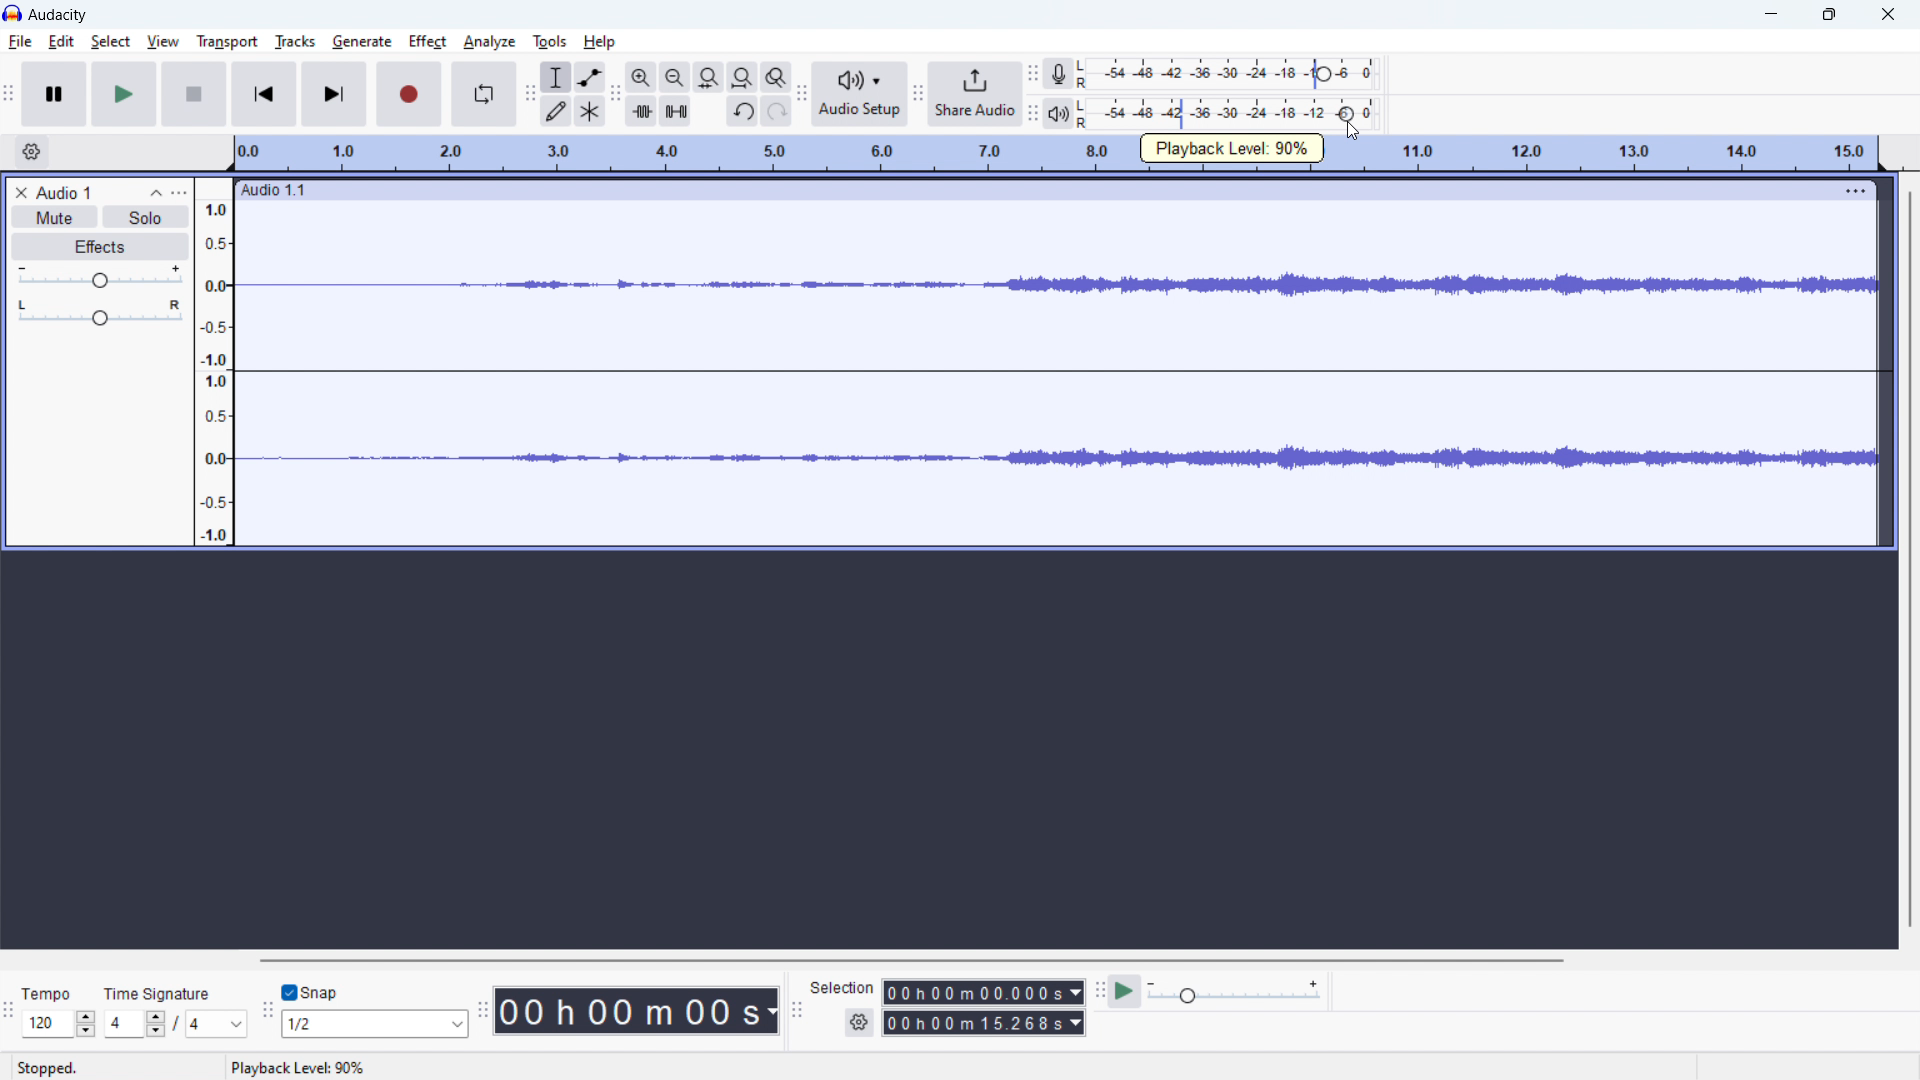  What do you see at coordinates (482, 1010) in the screenshot?
I see `time toolbar` at bounding box center [482, 1010].